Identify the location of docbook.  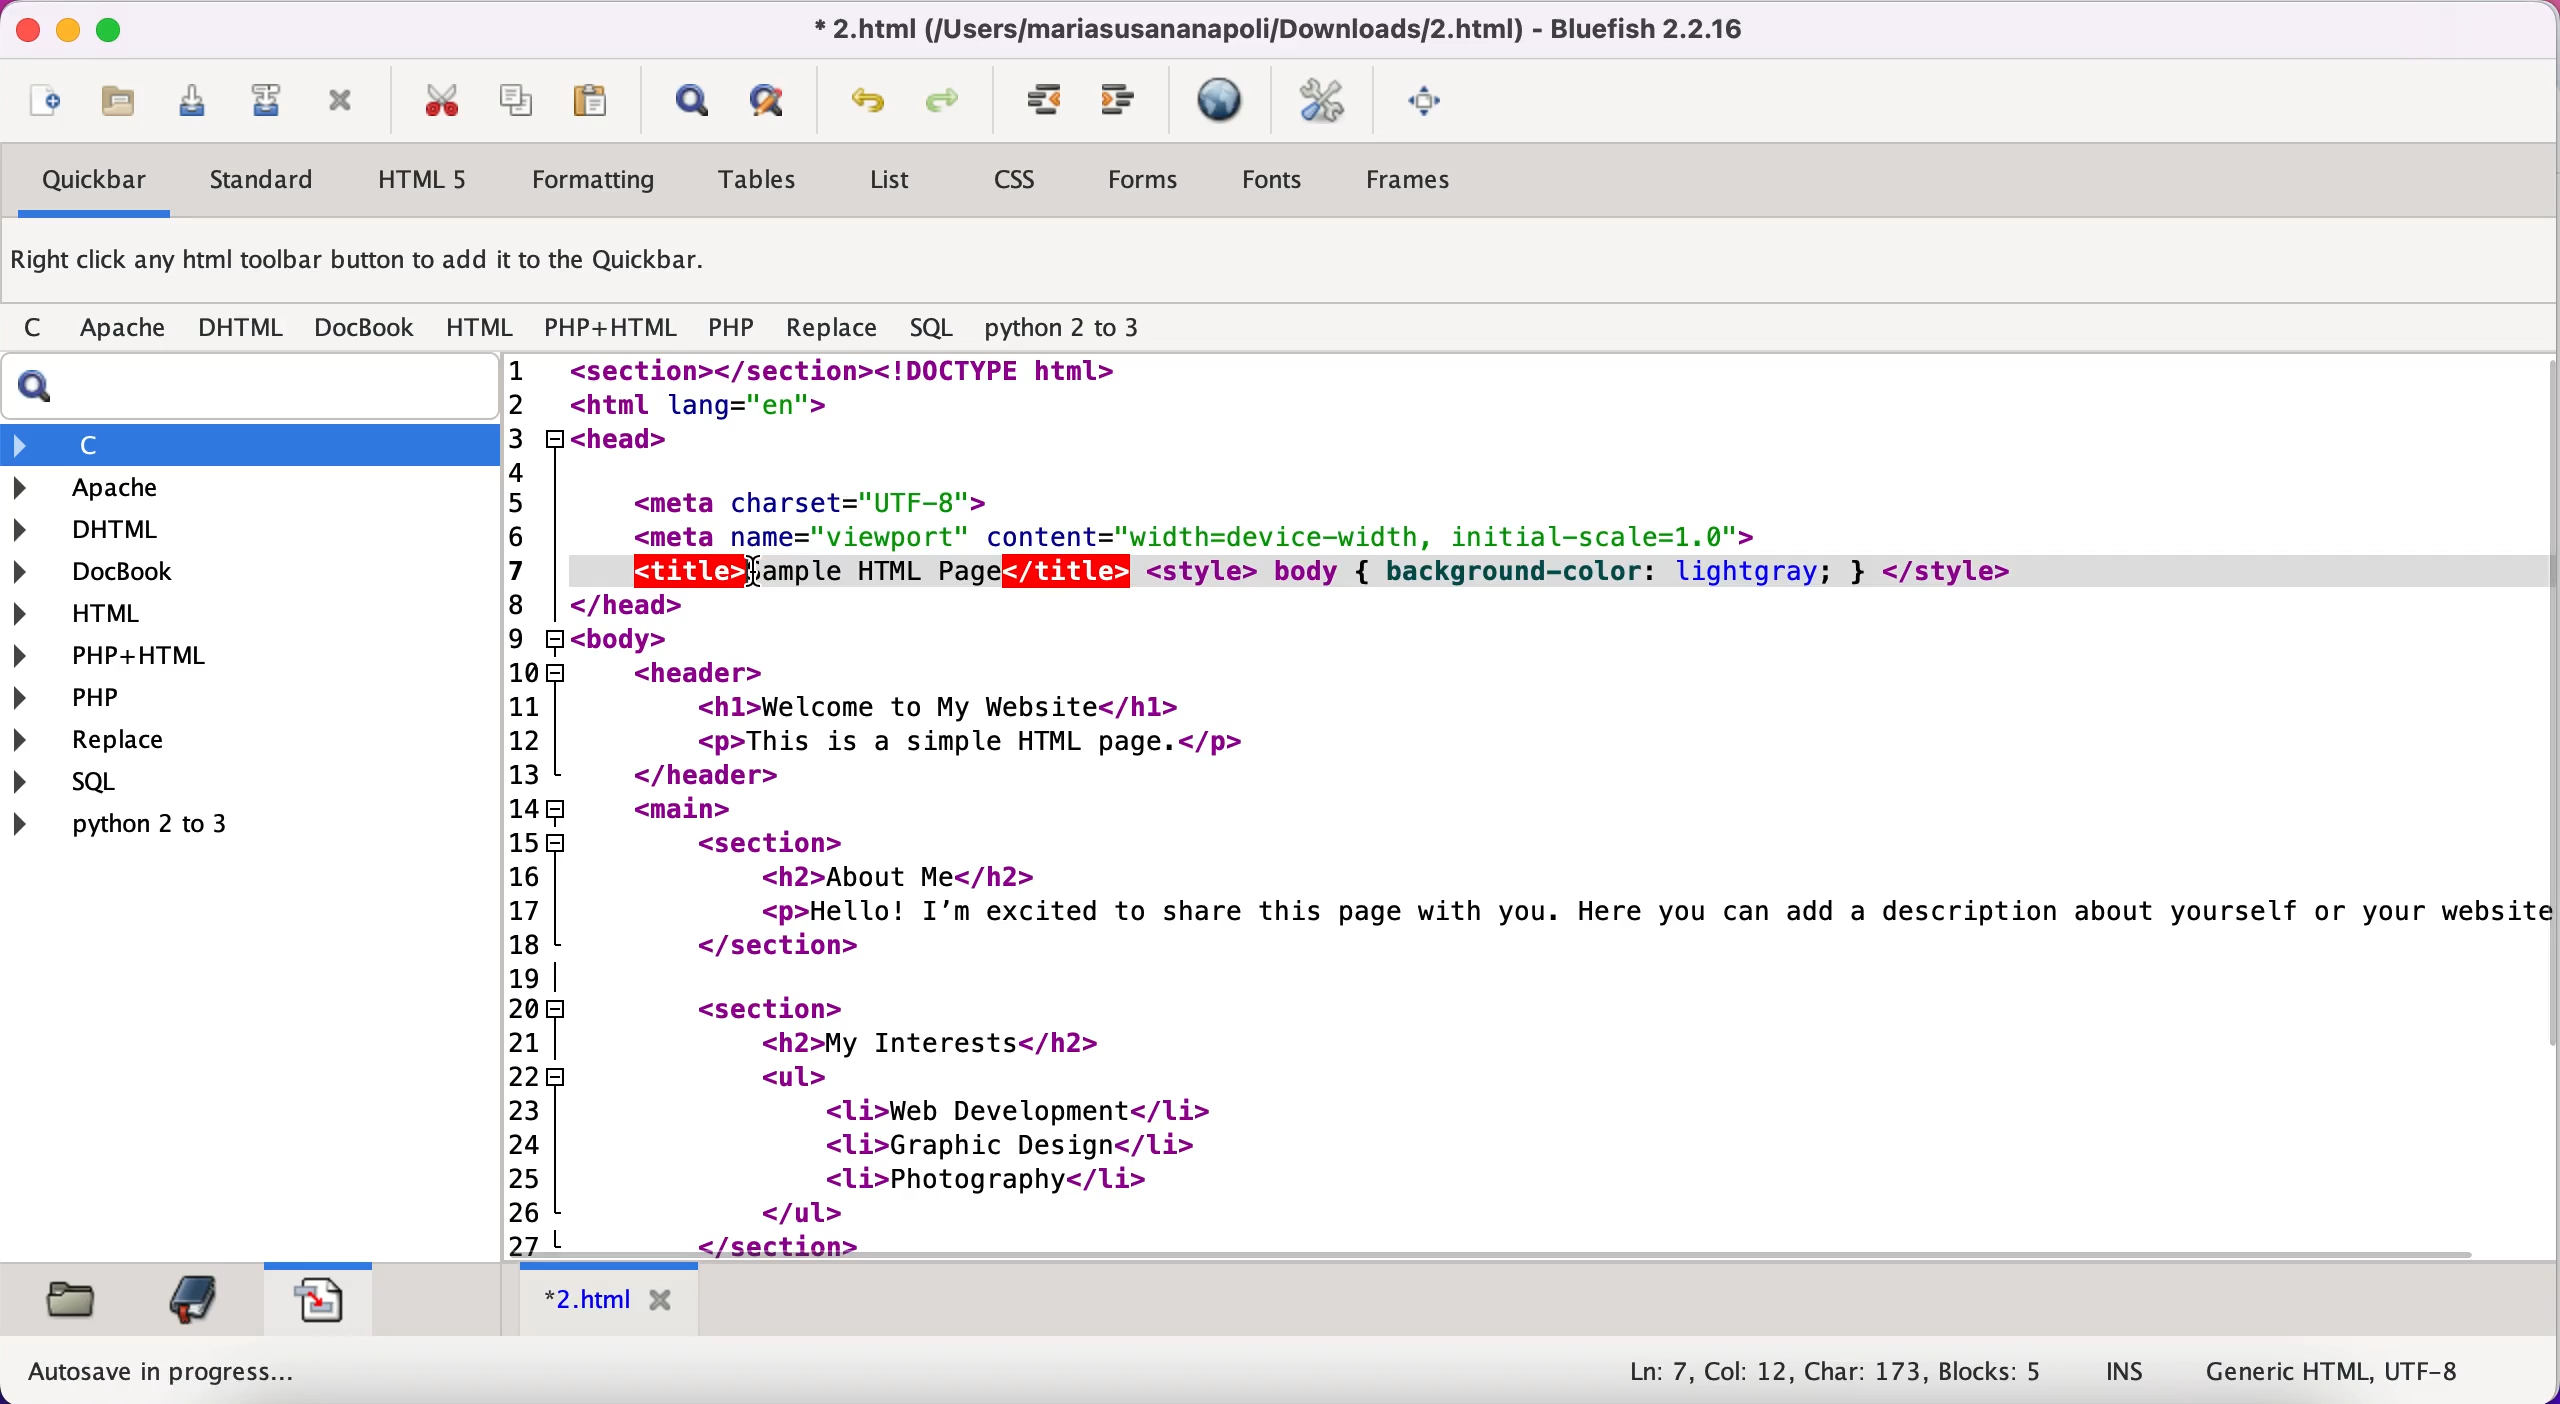
(111, 574).